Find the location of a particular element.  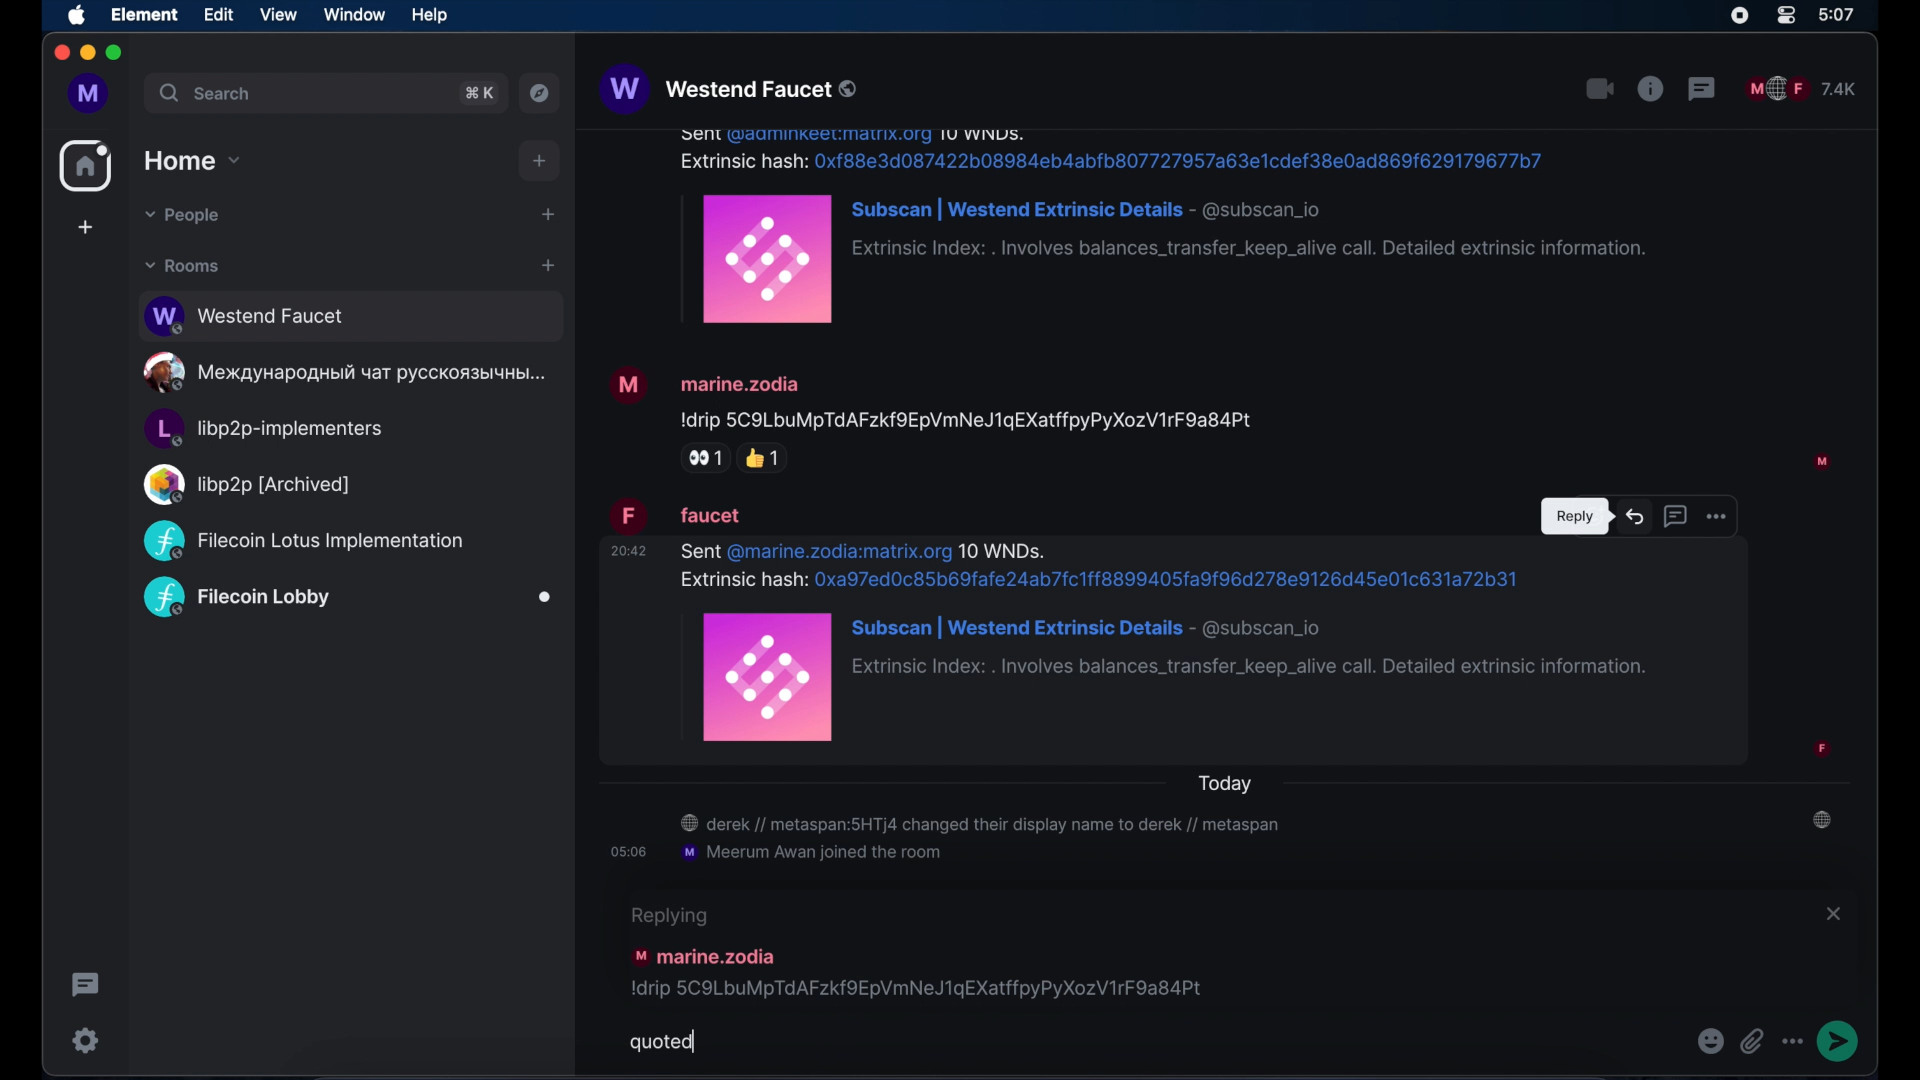

video call is located at coordinates (1599, 89).